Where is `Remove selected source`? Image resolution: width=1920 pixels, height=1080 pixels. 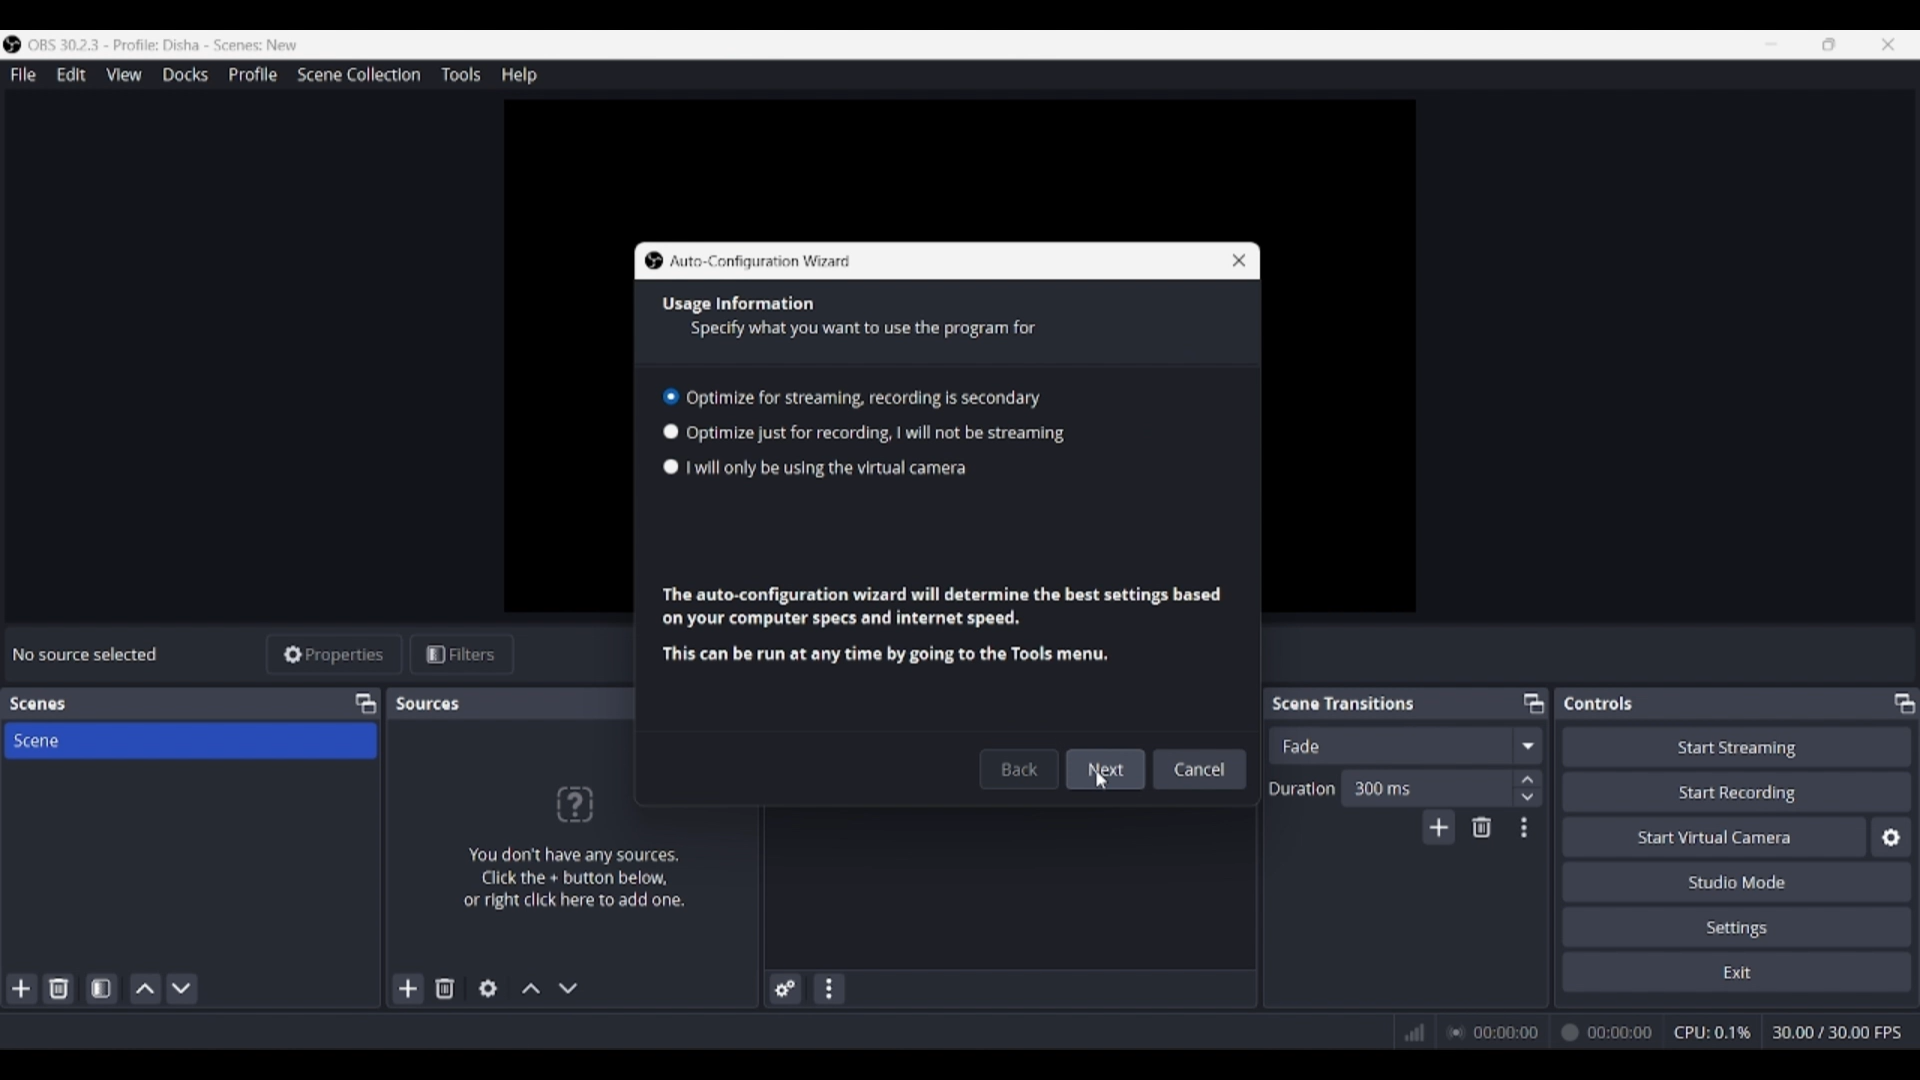
Remove selected source is located at coordinates (445, 988).